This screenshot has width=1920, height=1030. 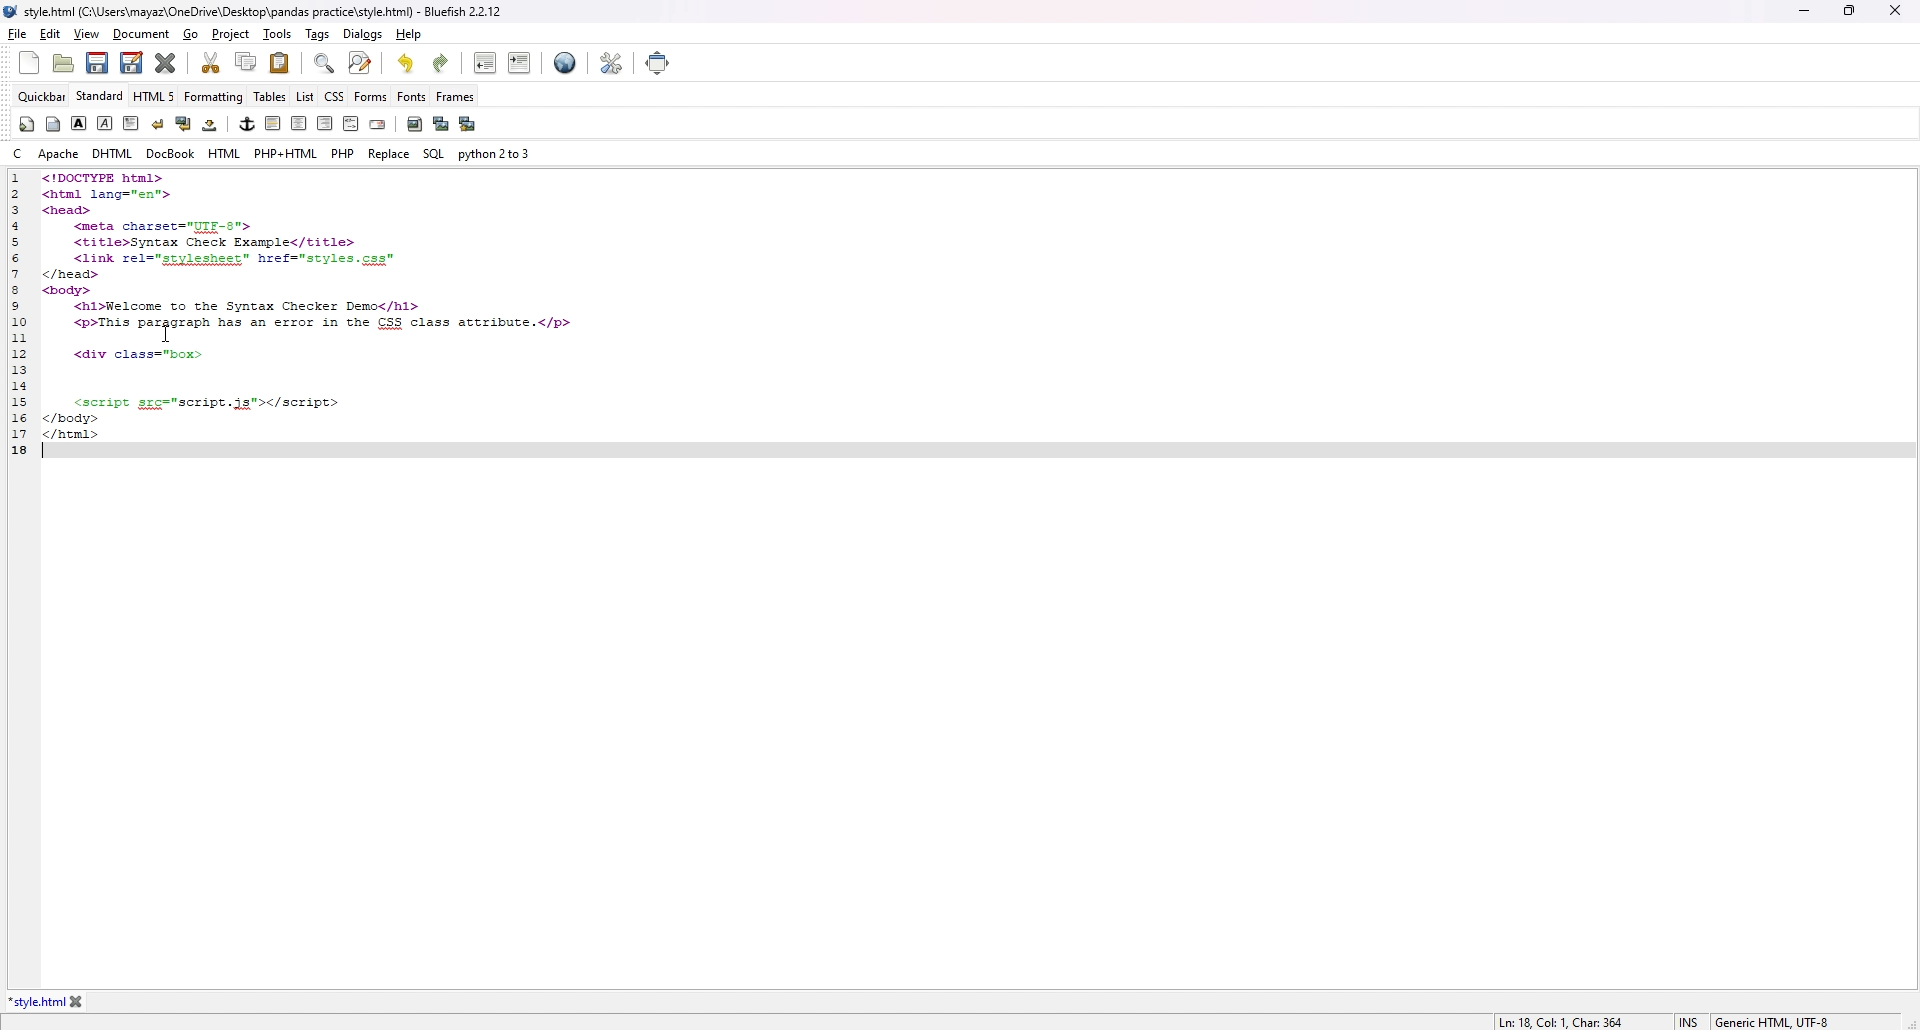 I want to click on go, so click(x=193, y=34).